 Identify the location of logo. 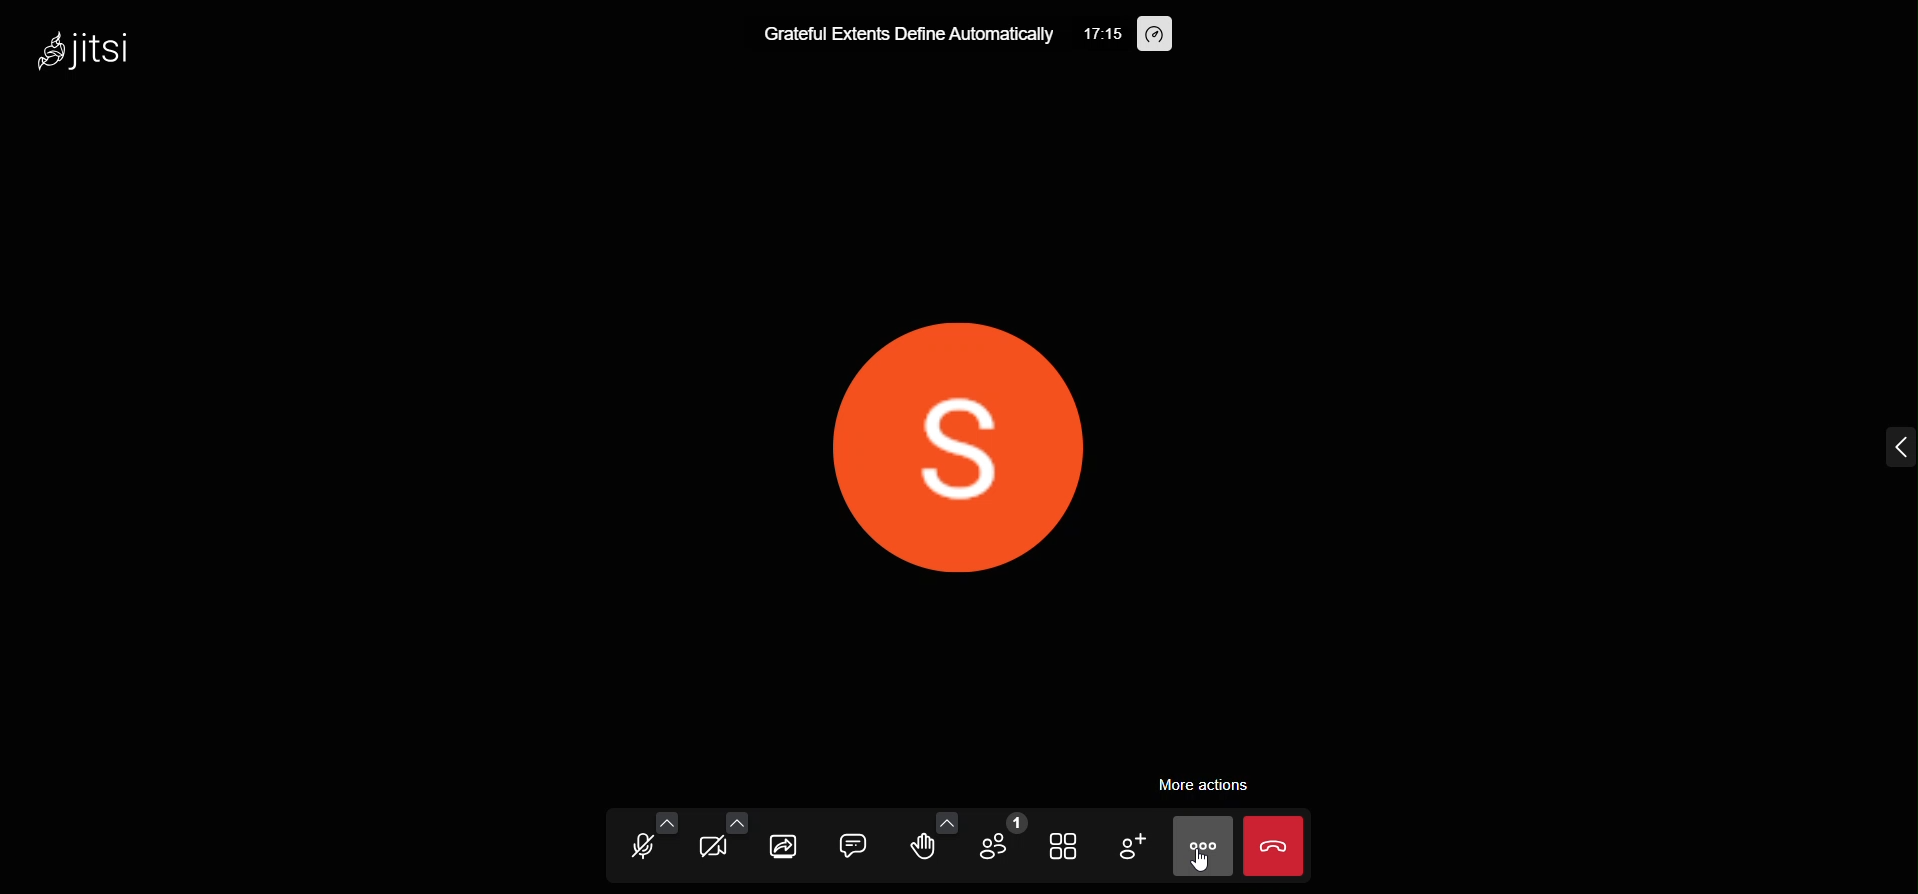
(105, 50).